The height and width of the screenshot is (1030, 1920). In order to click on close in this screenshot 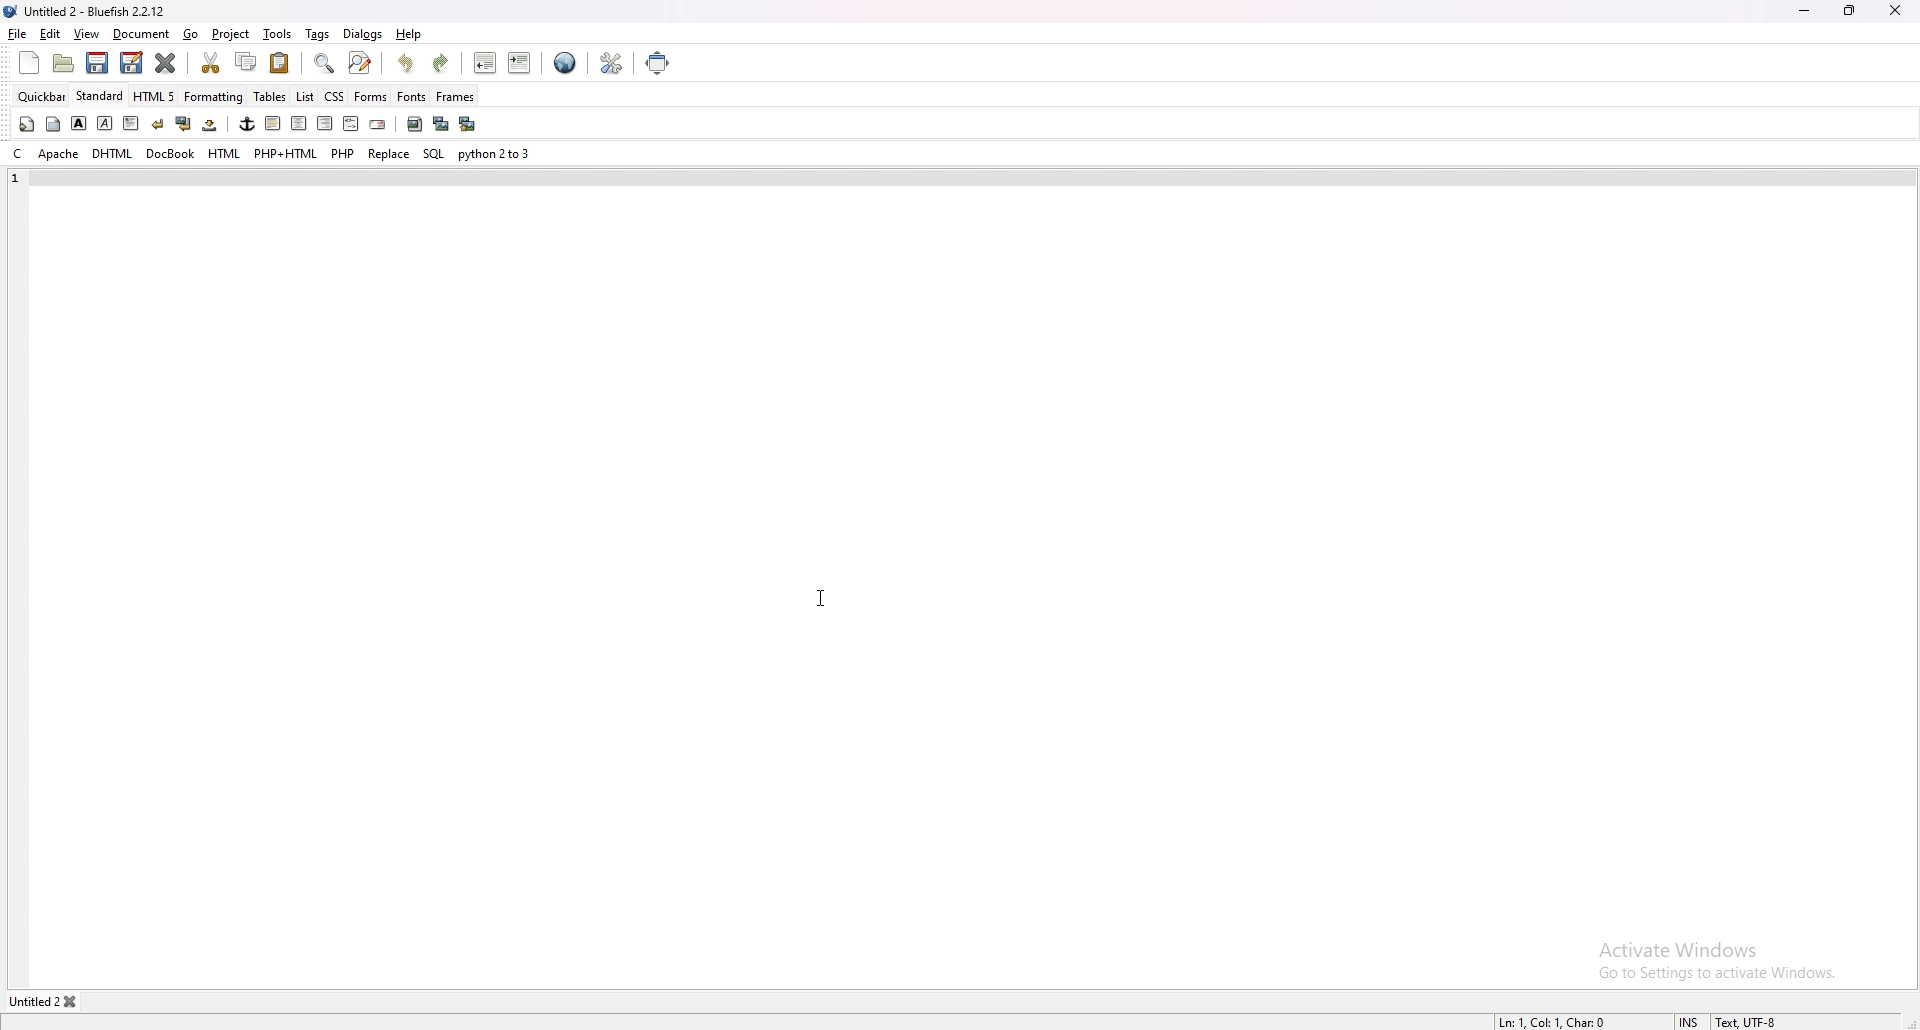, I will do `click(1896, 11)`.